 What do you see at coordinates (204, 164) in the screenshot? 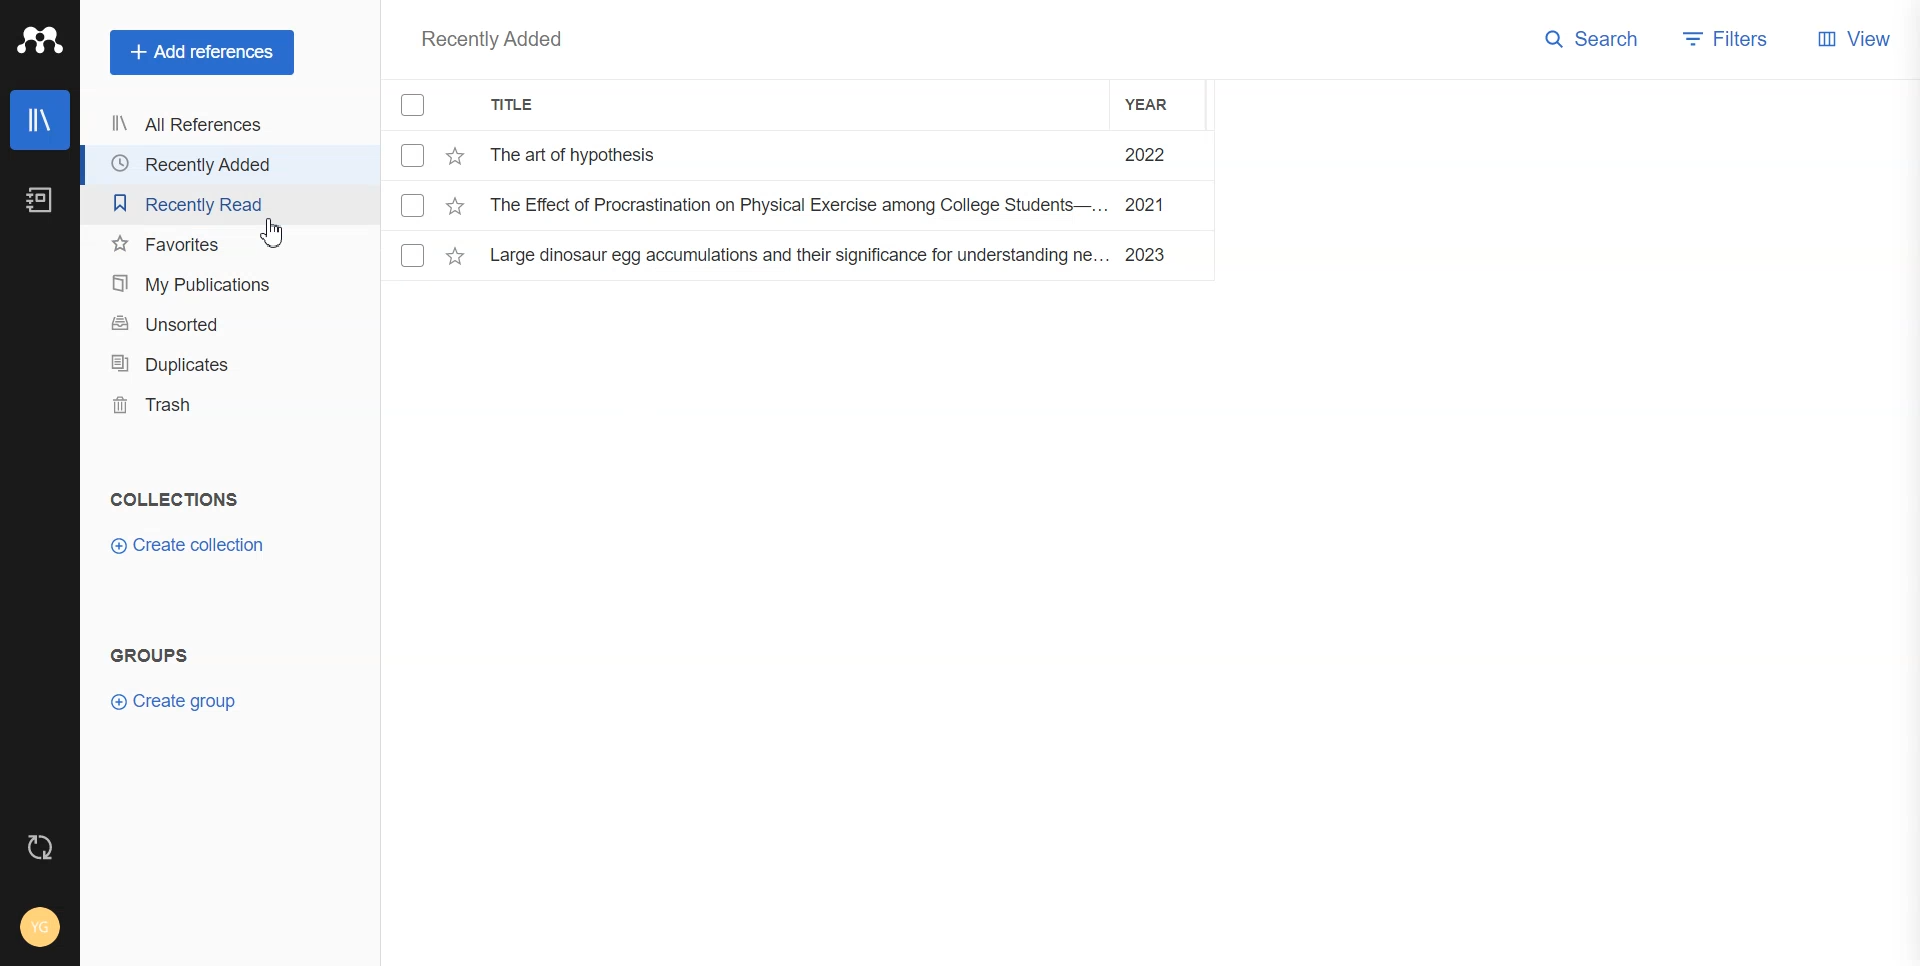
I see `Recently Added` at bounding box center [204, 164].